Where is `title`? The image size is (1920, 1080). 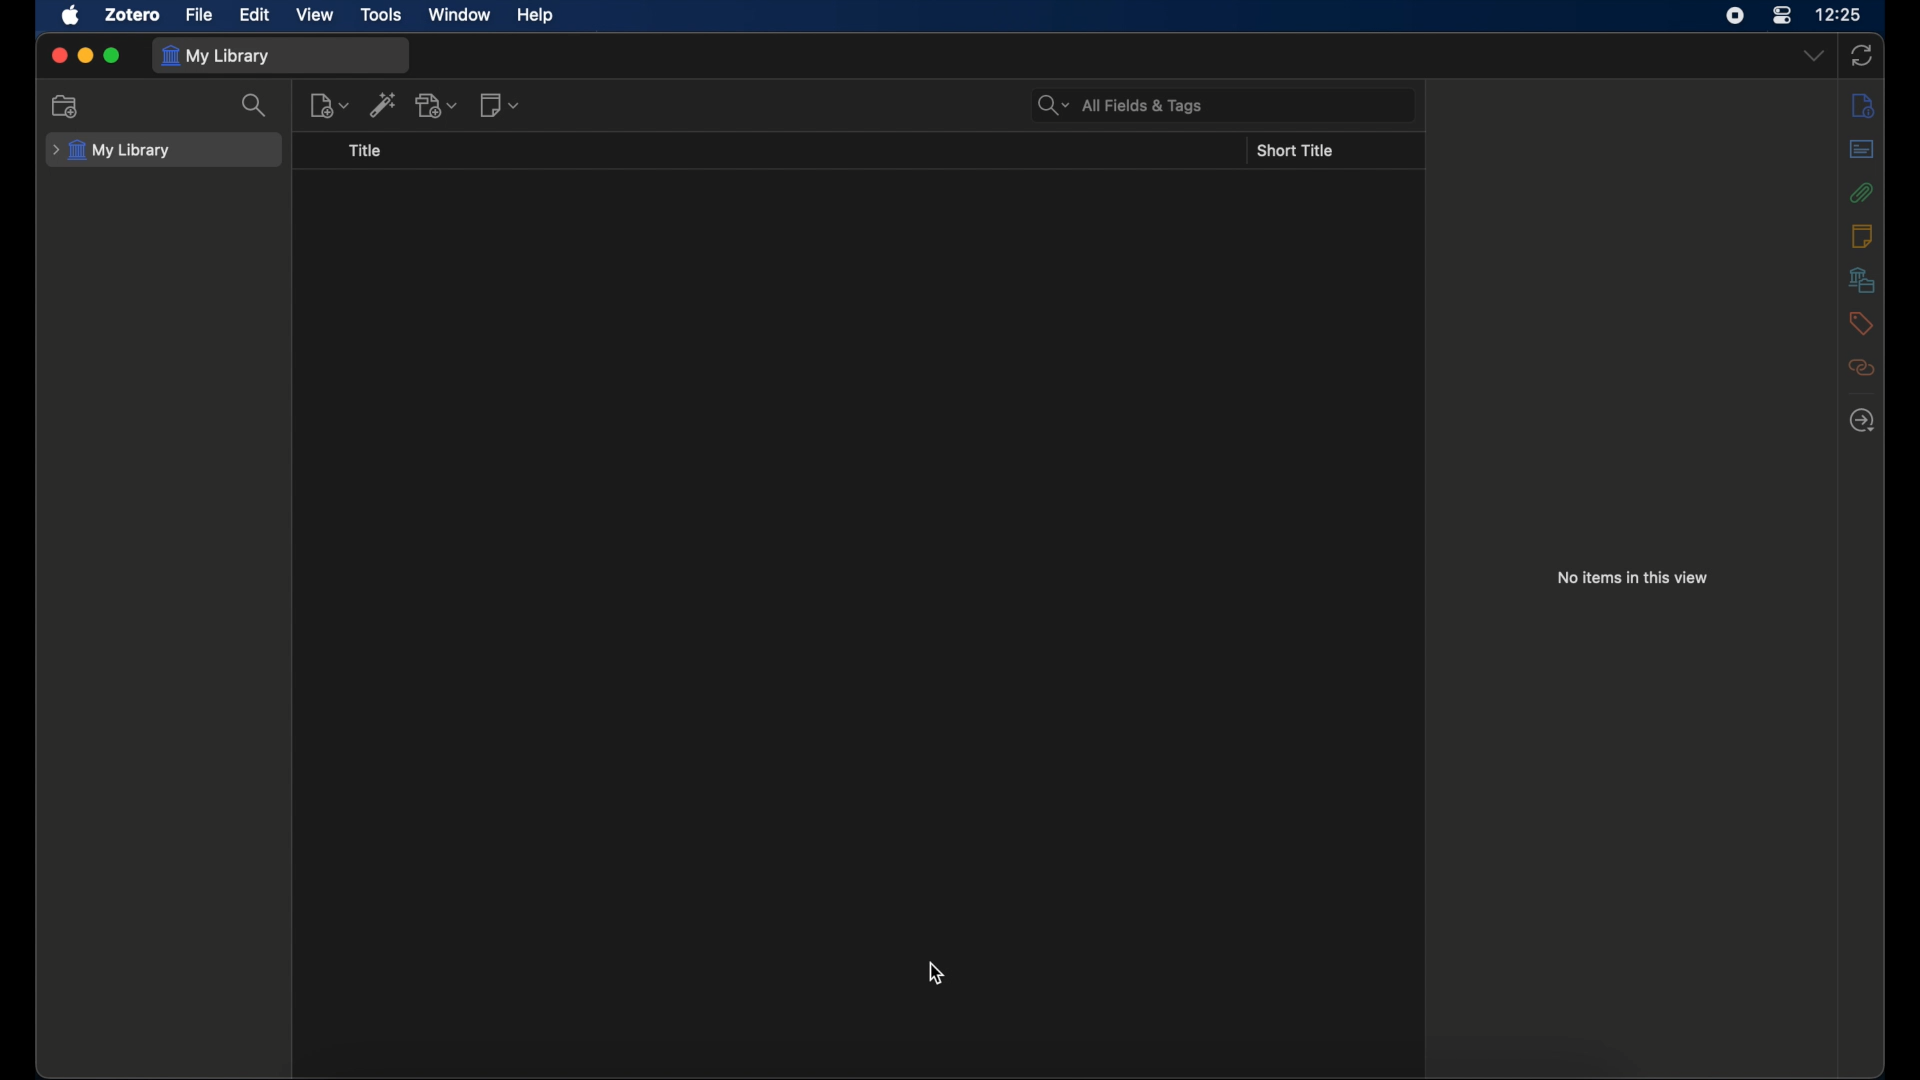
title is located at coordinates (364, 151).